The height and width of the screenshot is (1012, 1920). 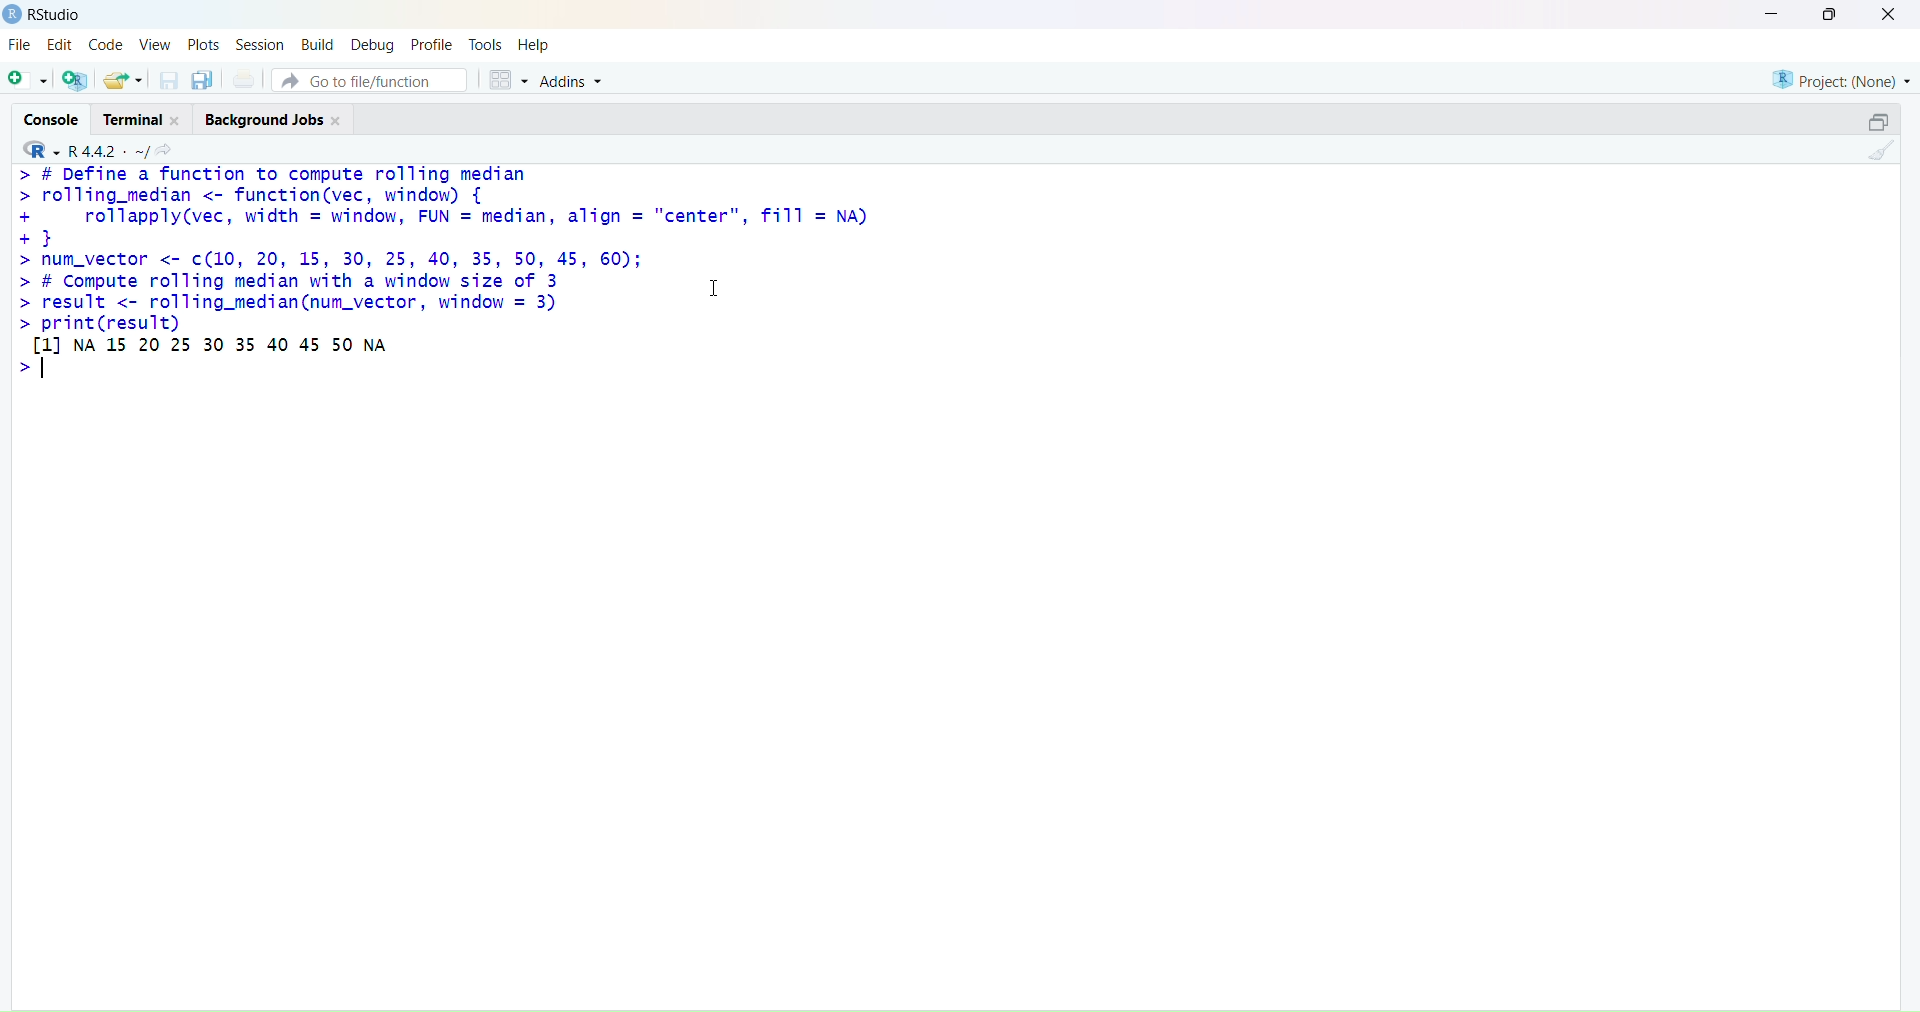 What do you see at coordinates (570, 82) in the screenshot?
I see `addins` at bounding box center [570, 82].